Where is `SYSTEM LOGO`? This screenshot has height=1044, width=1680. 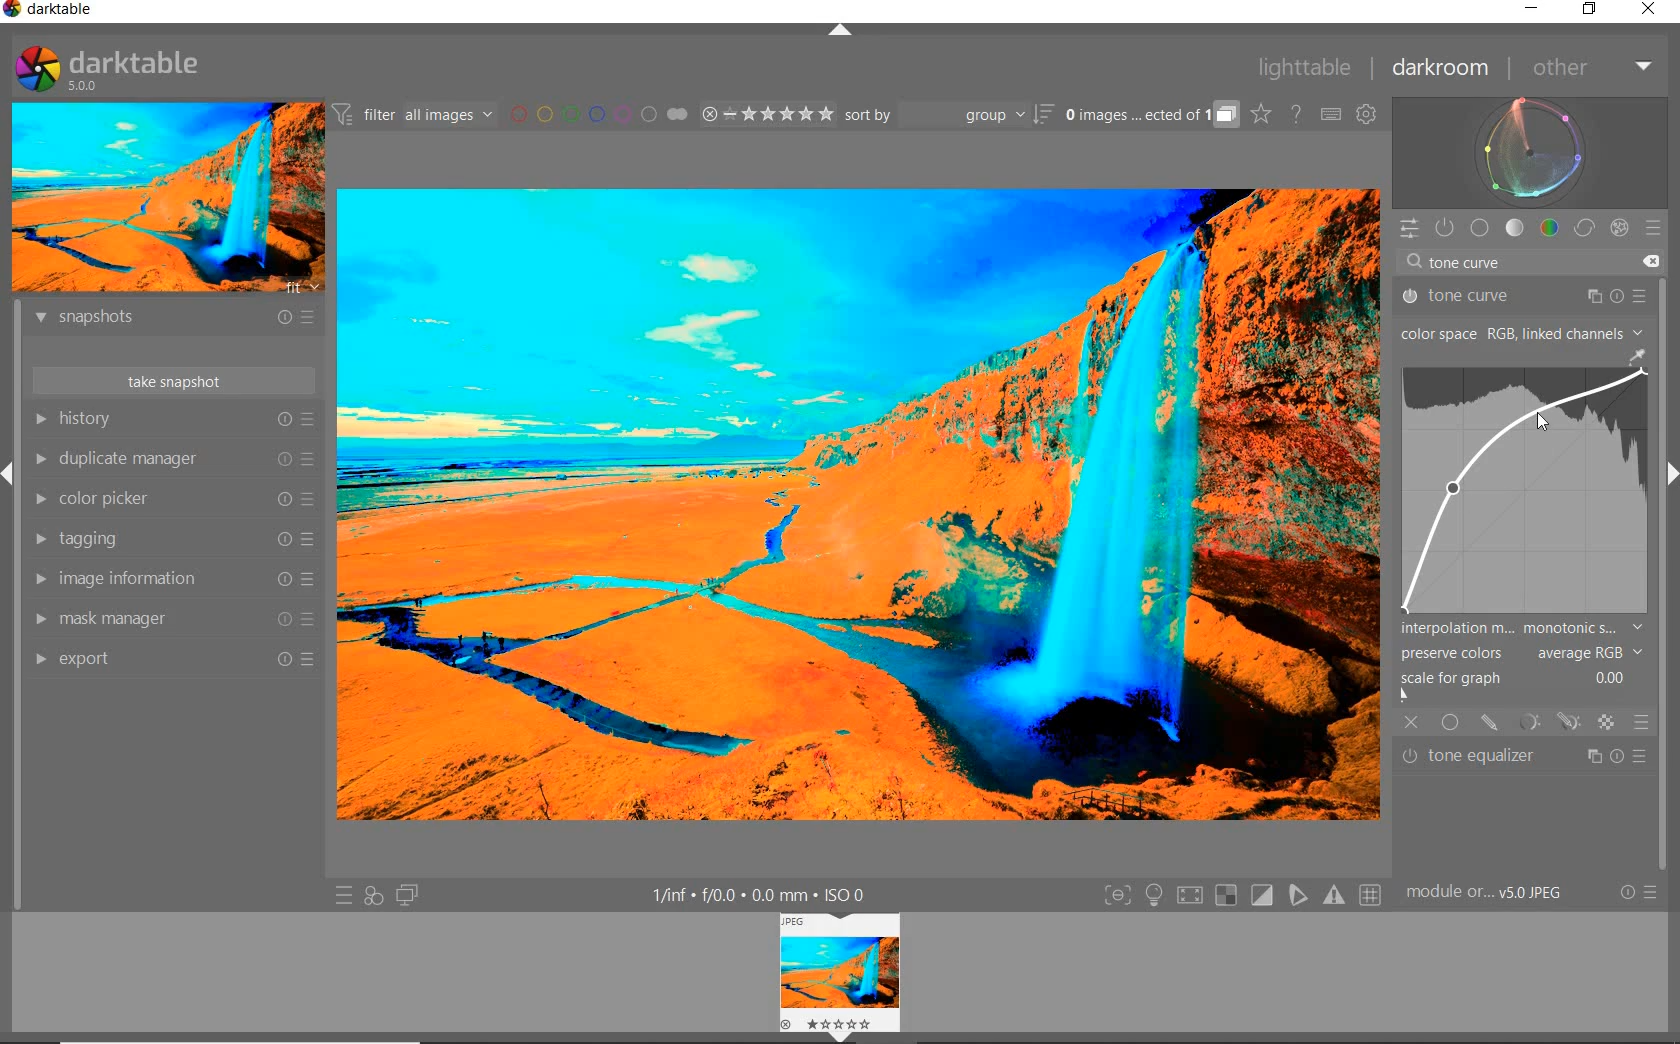 SYSTEM LOGO is located at coordinates (108, 69).